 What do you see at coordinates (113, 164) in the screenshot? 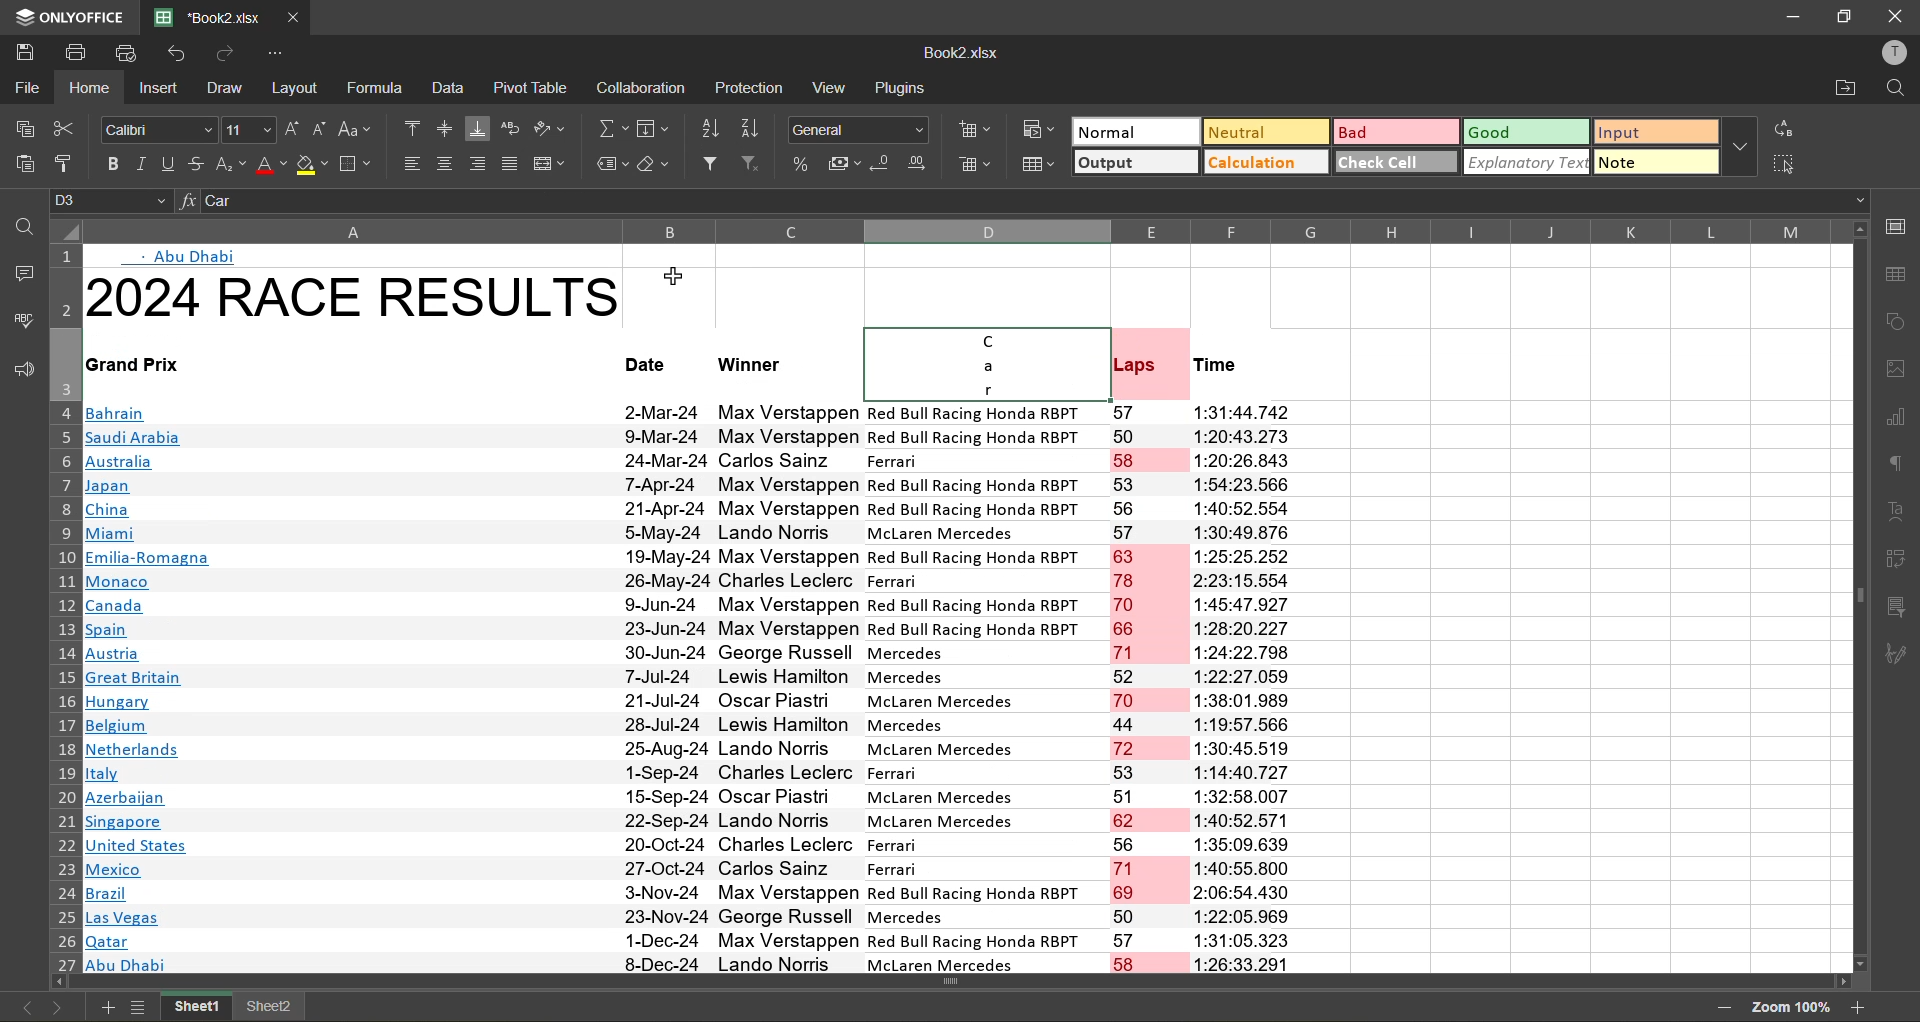
I see `bold` at bounding box center [113, 164].